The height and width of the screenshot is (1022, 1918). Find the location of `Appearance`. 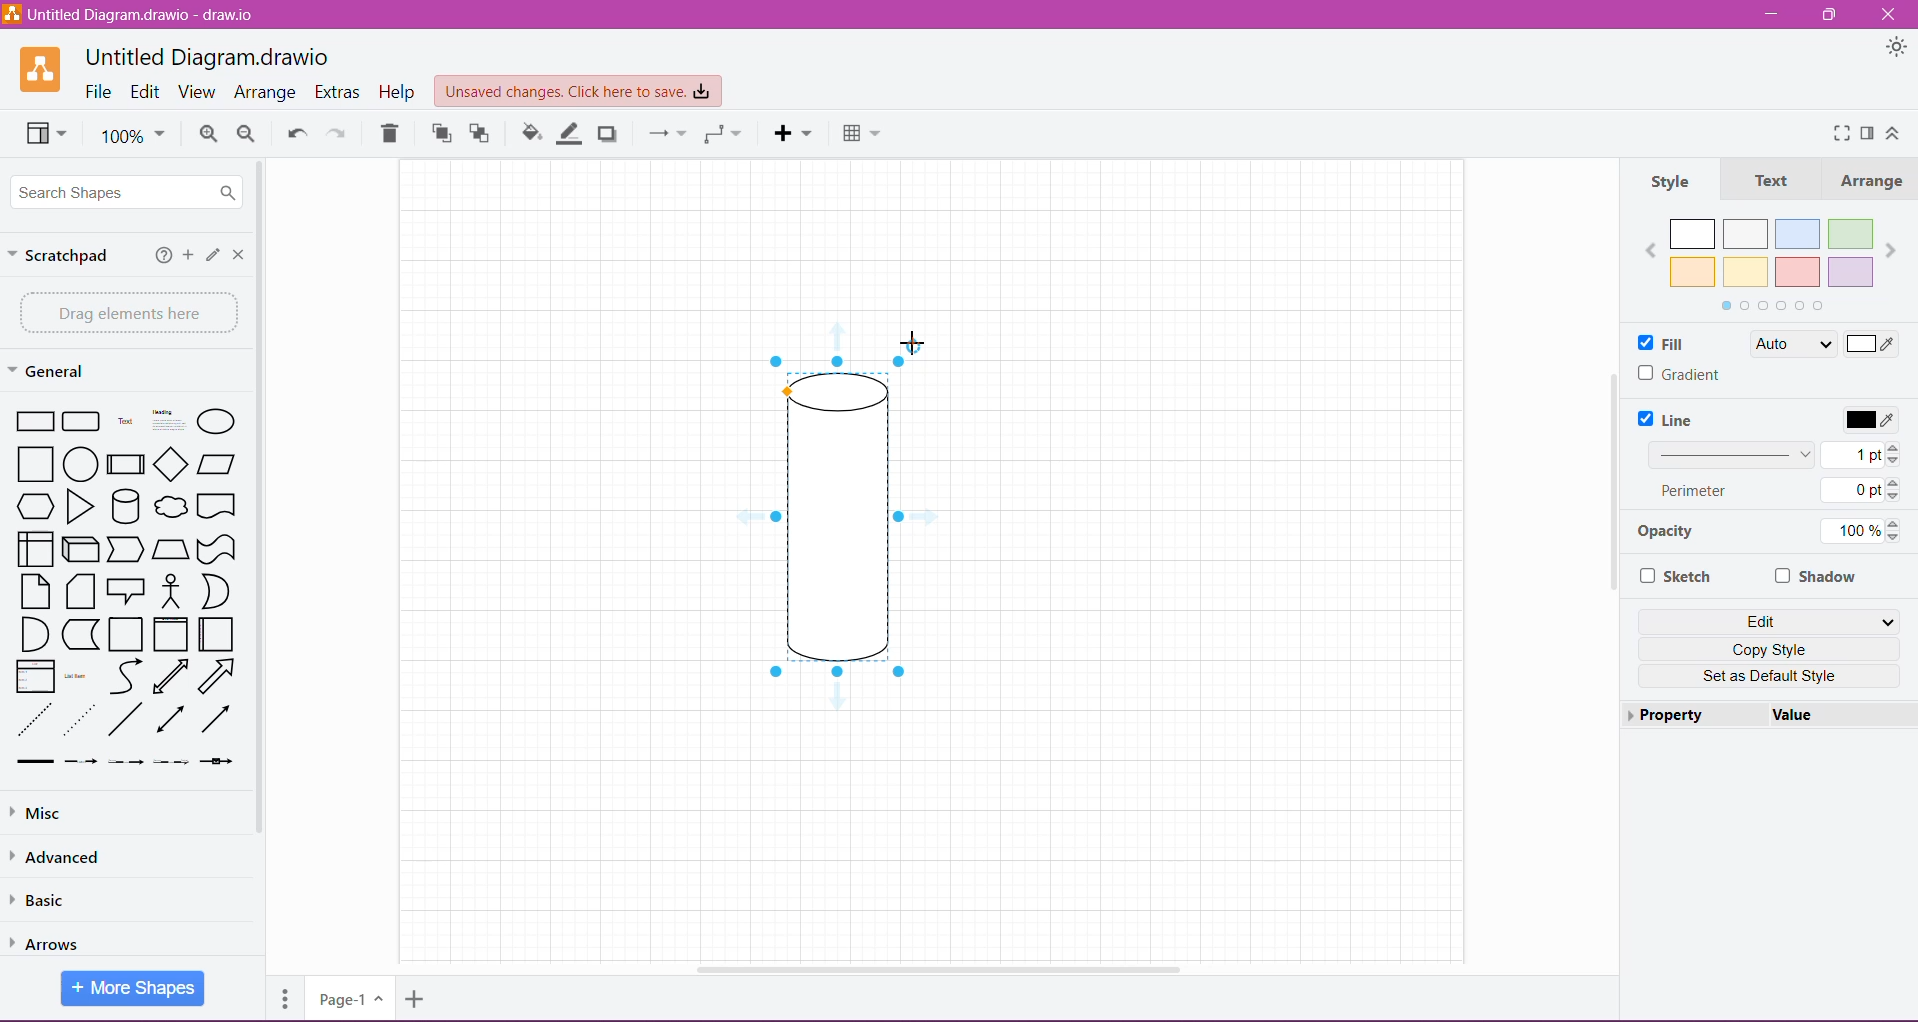

Appearance is located at coordinates (1893, 47).